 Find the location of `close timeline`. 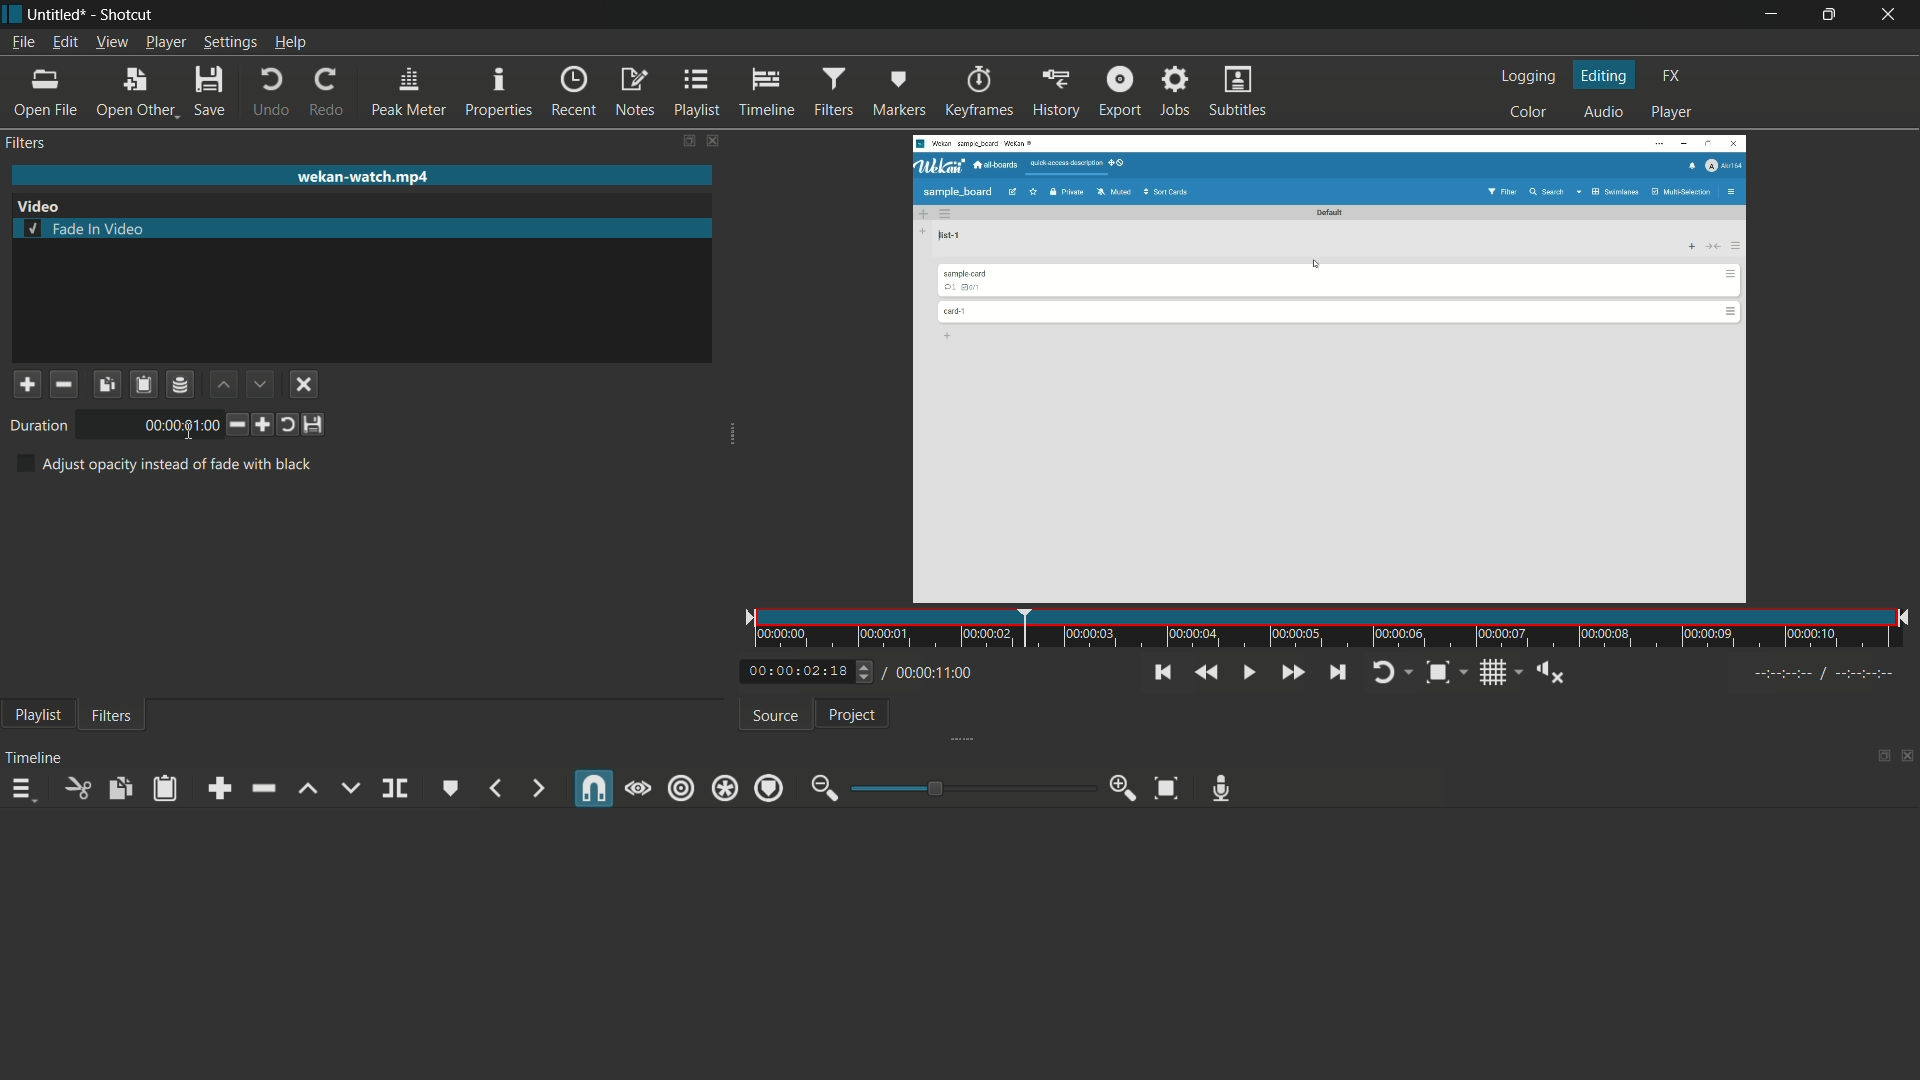

close timeline is located at coordinates (1908, 753).